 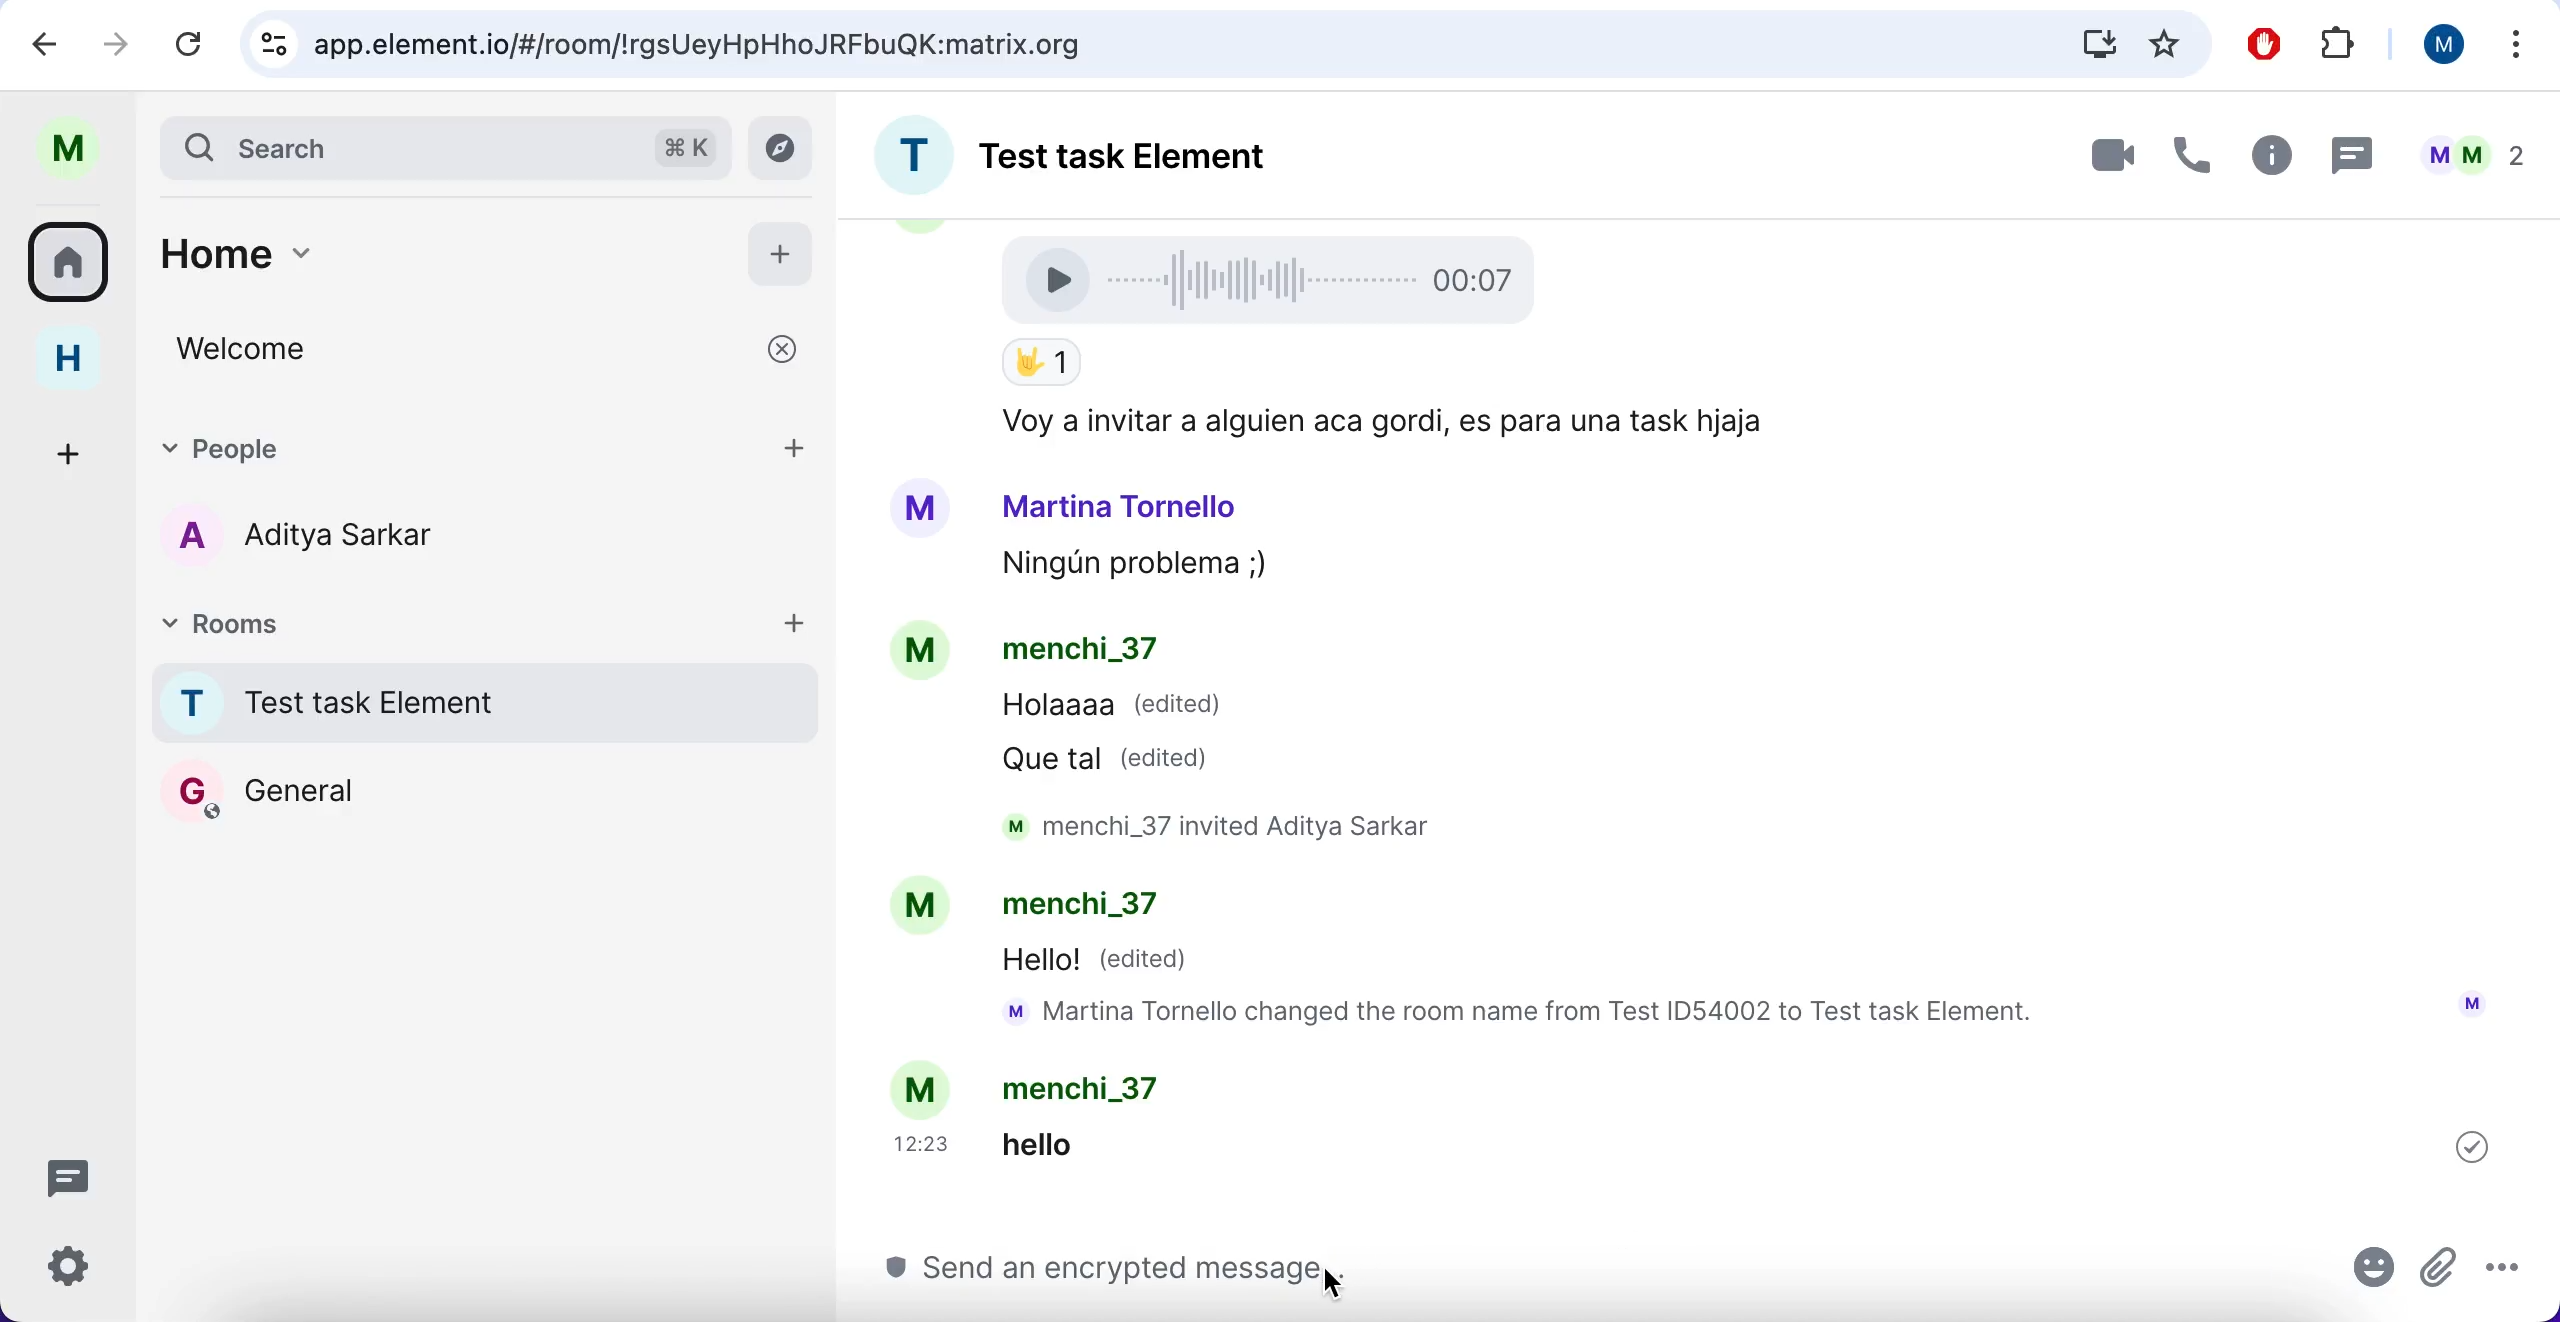 I want to click on Ningun problema ;,, so click(x=1124, y=567).